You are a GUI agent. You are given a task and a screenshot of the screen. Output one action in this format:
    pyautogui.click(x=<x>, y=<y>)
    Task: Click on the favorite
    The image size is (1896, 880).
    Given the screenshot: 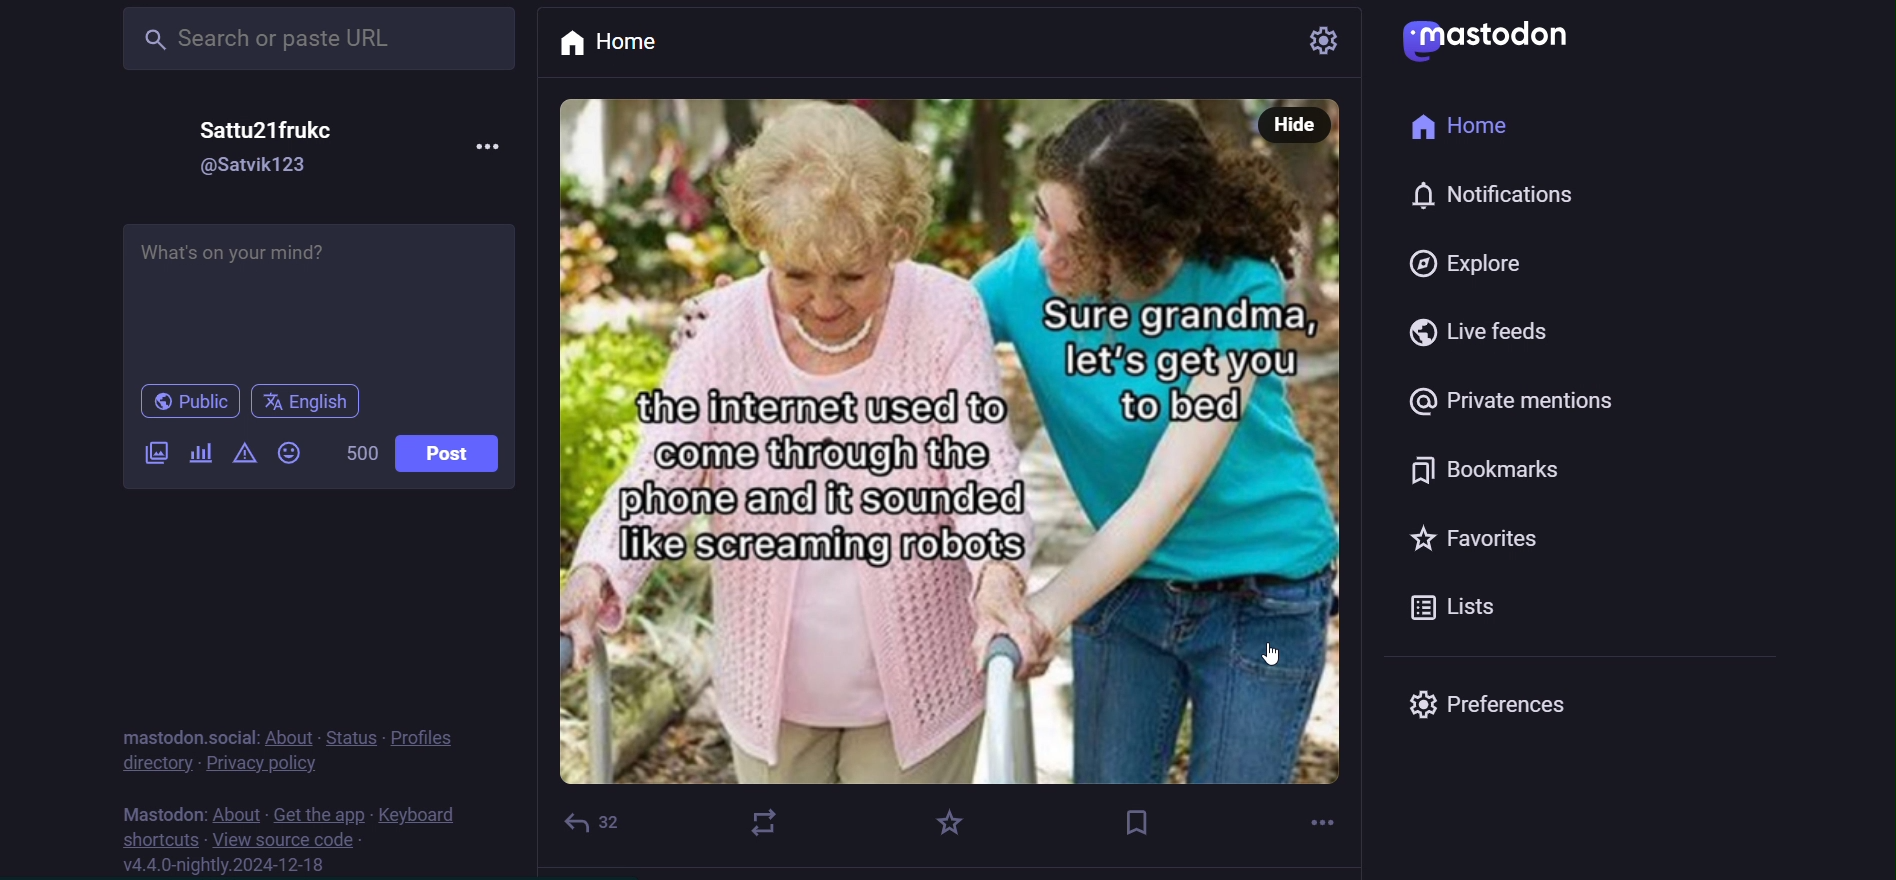 What is the action you would take?
    pyautogui.click(x=944, y=827)
    